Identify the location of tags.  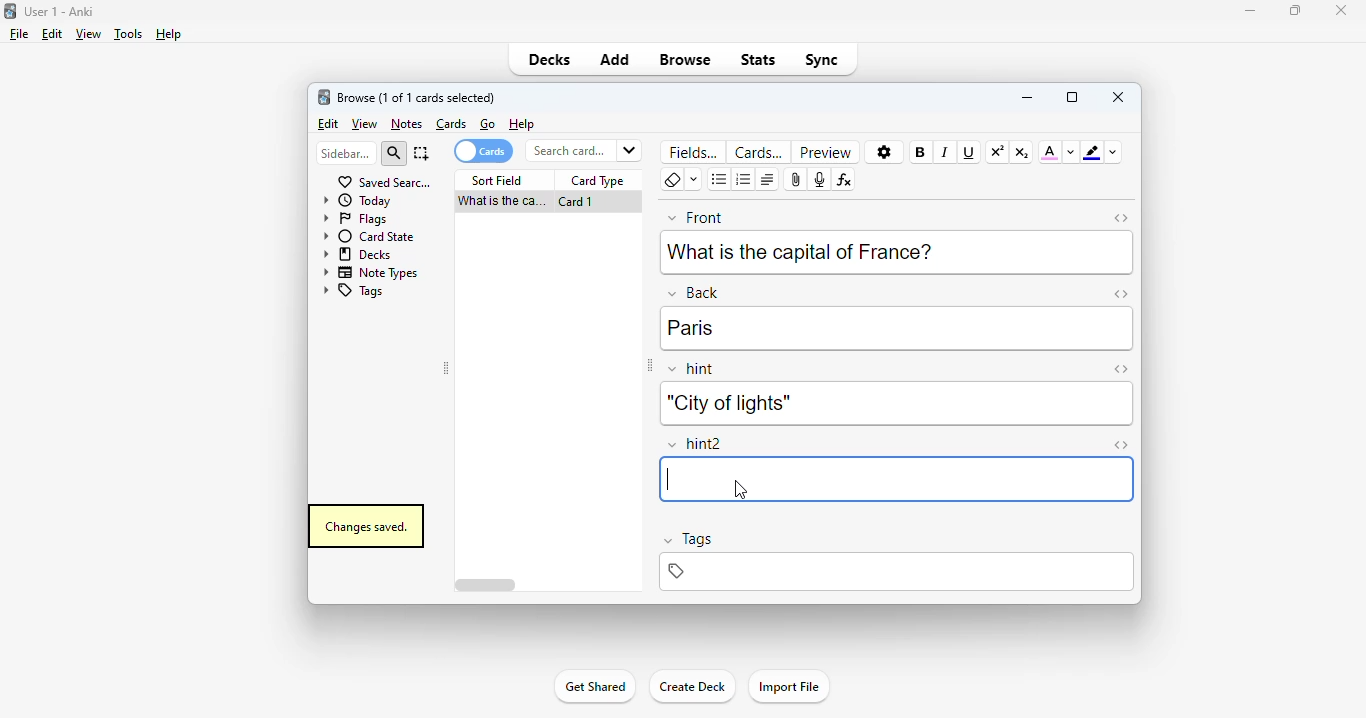
(687, 541).